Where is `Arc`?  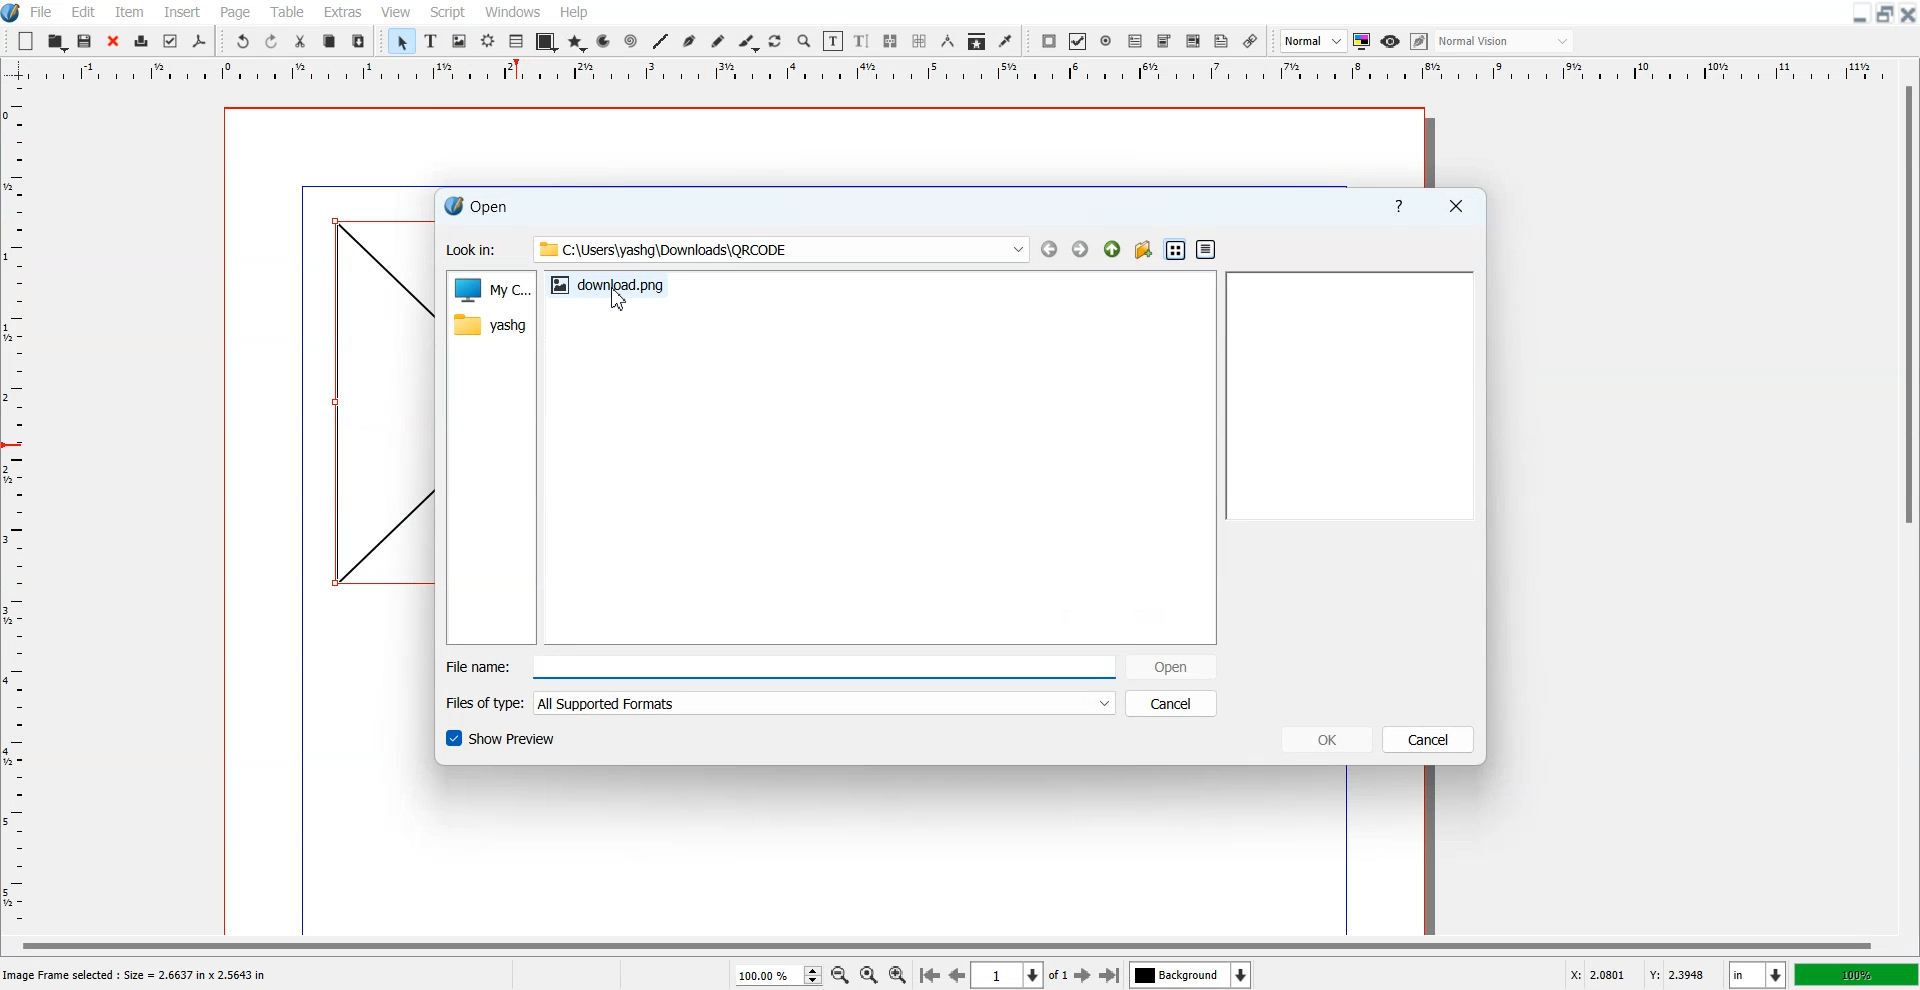
Arc is located at coordinates (605, 41).